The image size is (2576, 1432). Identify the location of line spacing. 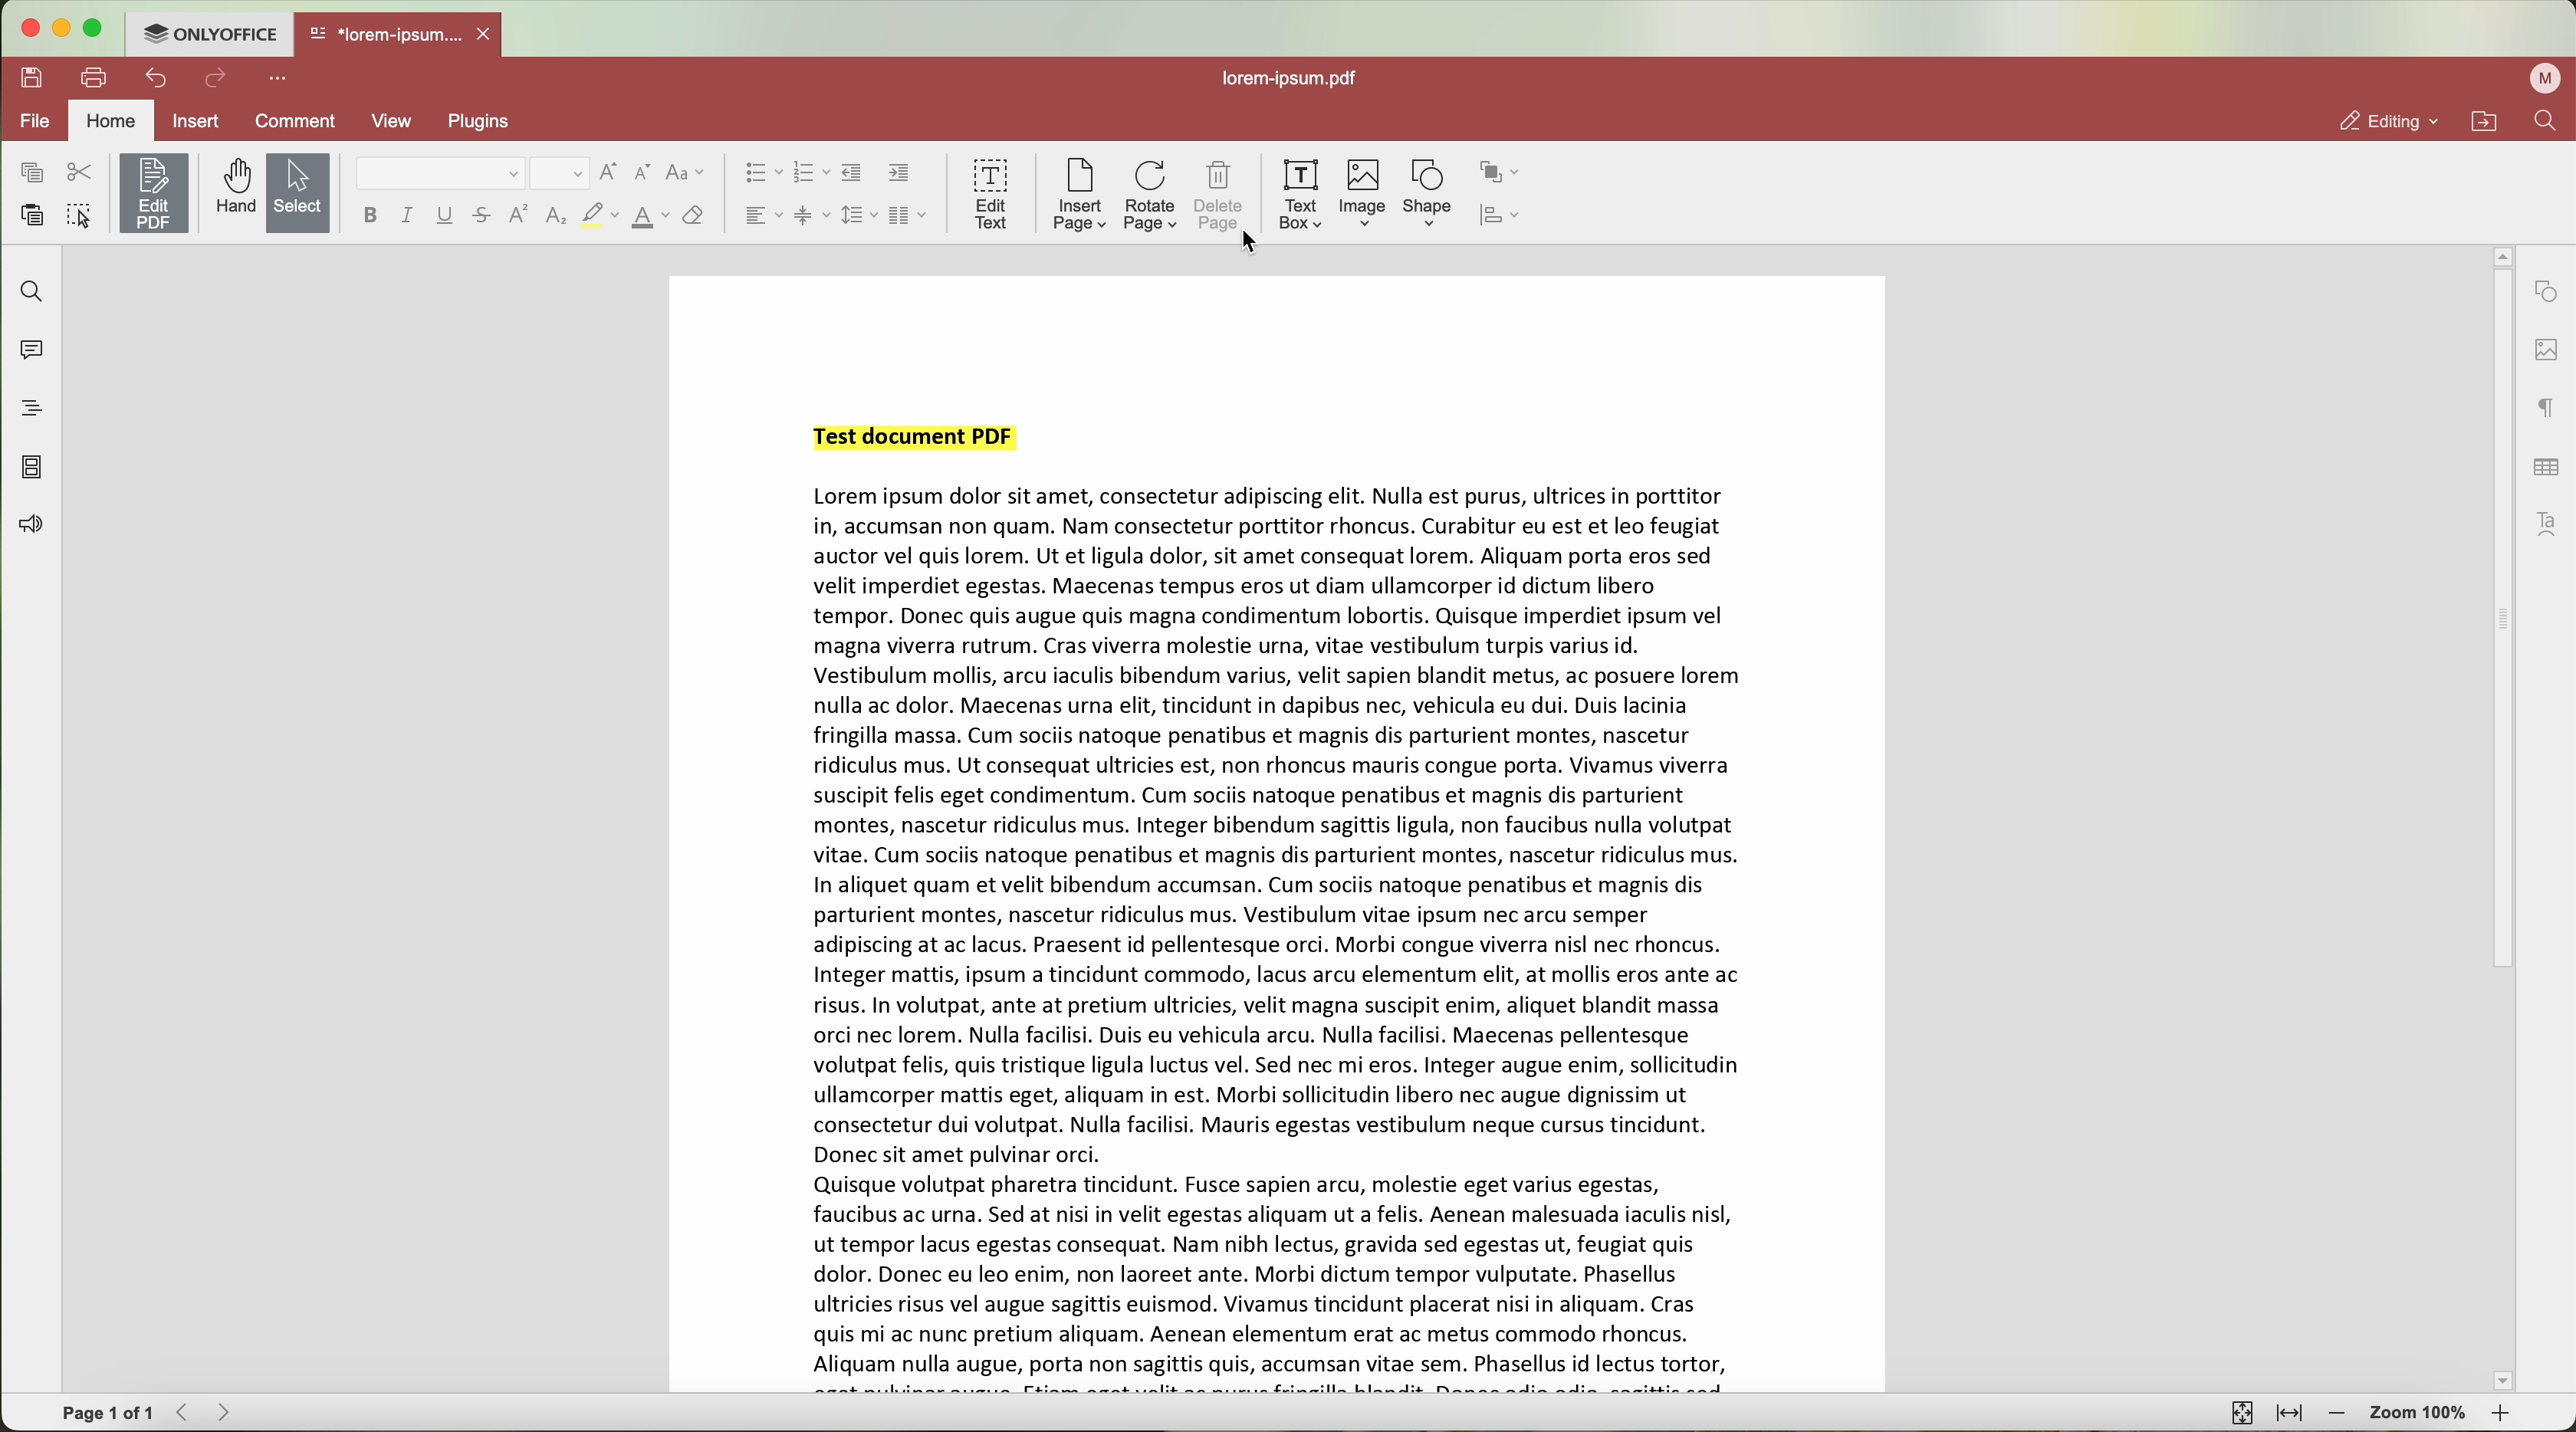
(859, 216).